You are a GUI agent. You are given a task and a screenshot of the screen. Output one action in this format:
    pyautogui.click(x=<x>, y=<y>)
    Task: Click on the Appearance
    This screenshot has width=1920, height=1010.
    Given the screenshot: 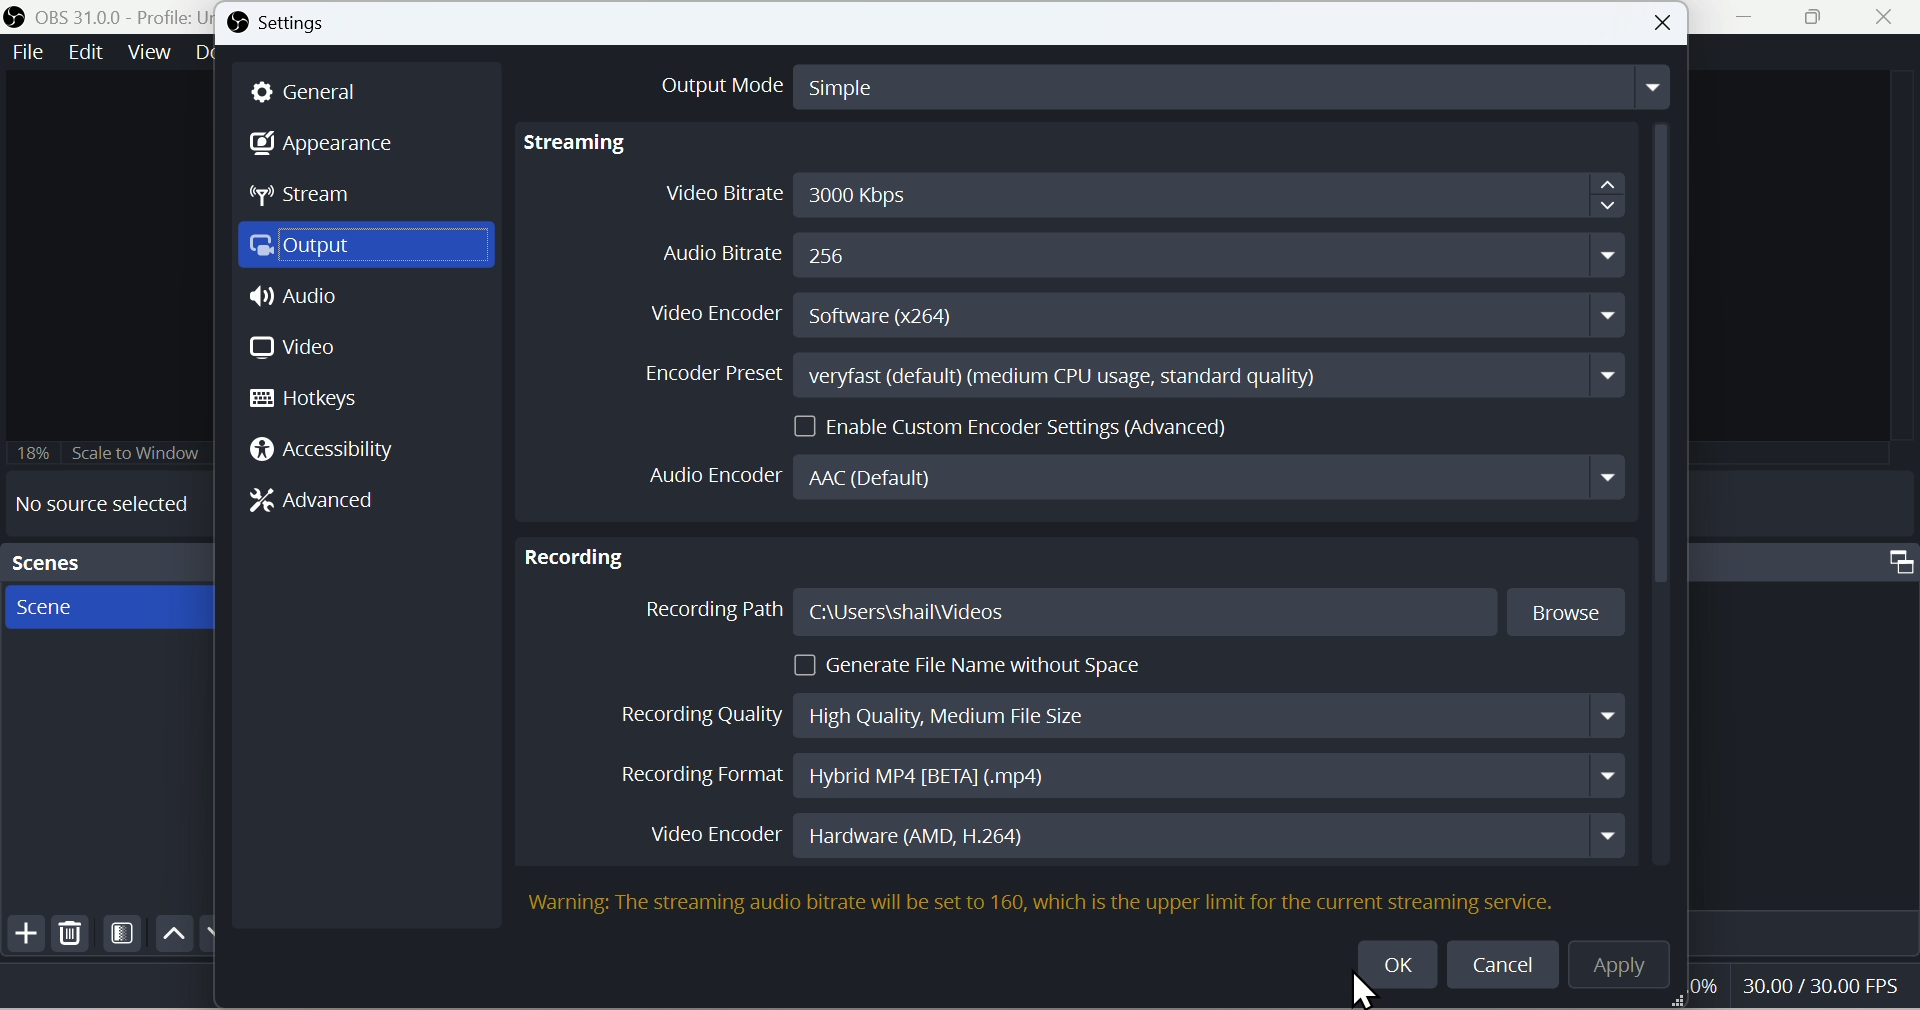 What is the action you would take?
    pyautogui.click(x=337, y=146)
    